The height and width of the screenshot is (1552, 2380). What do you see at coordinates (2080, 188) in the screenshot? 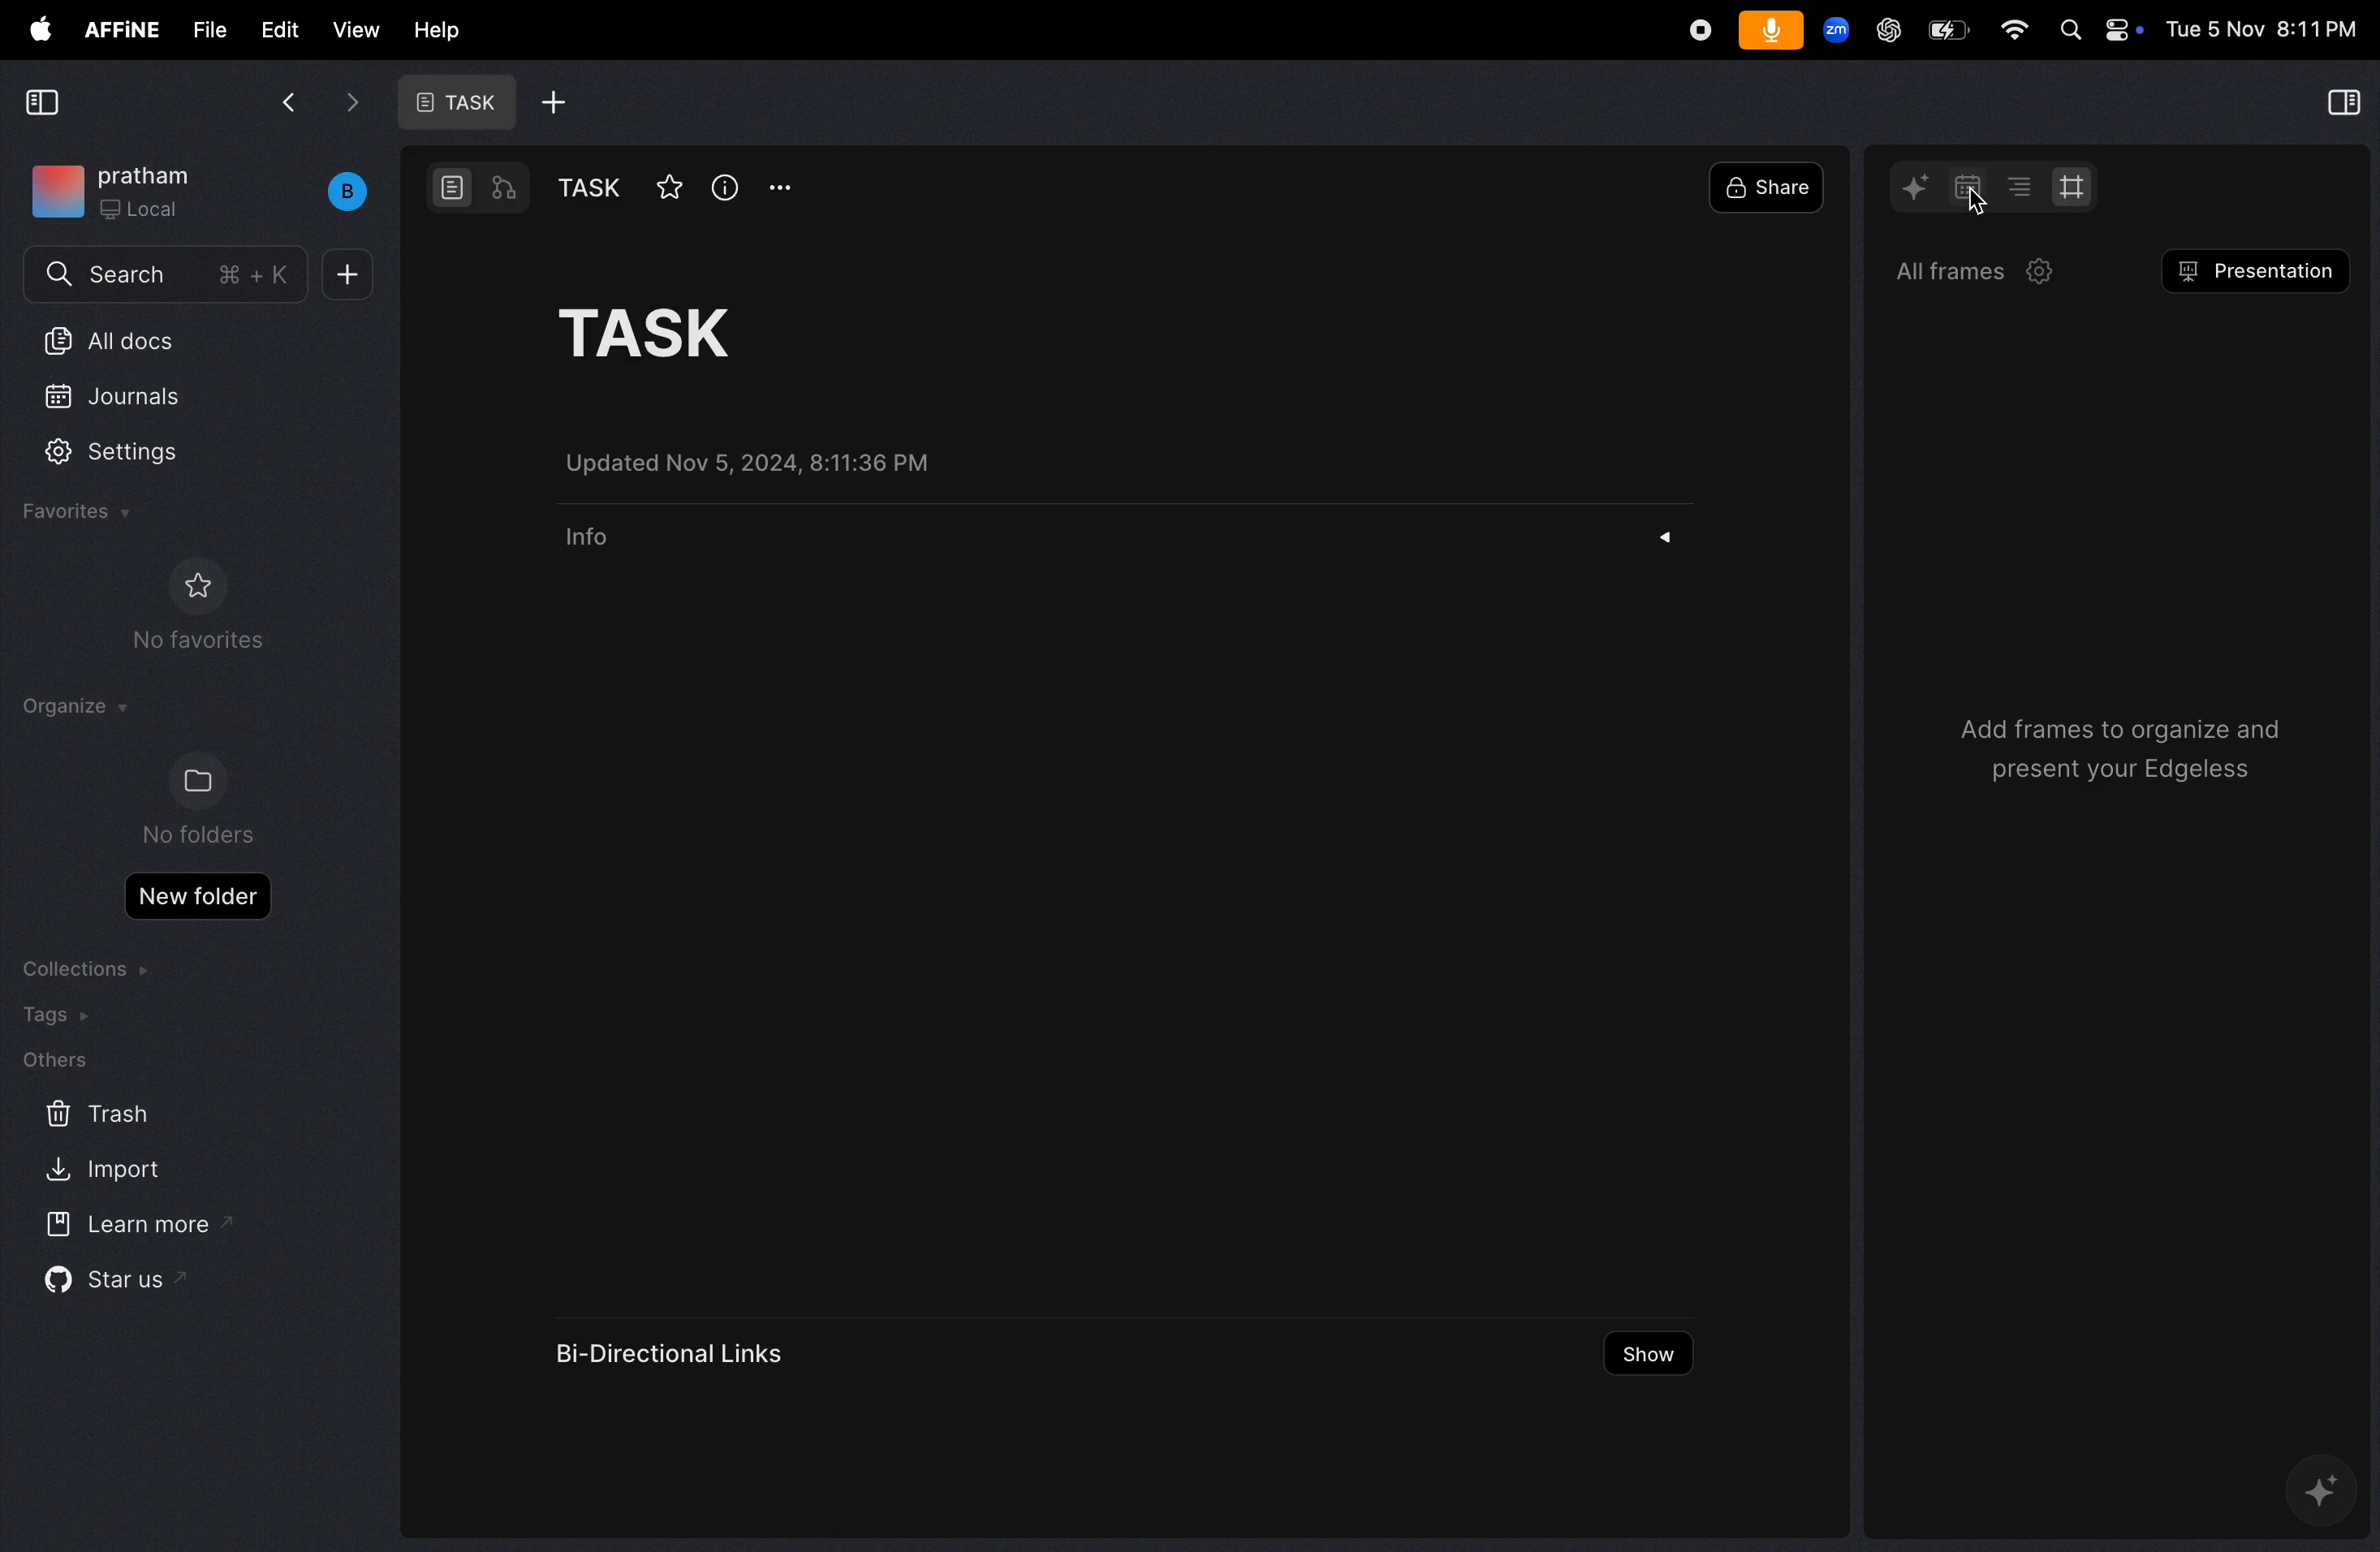
I see `grid` at bounding box center [2080, 188].